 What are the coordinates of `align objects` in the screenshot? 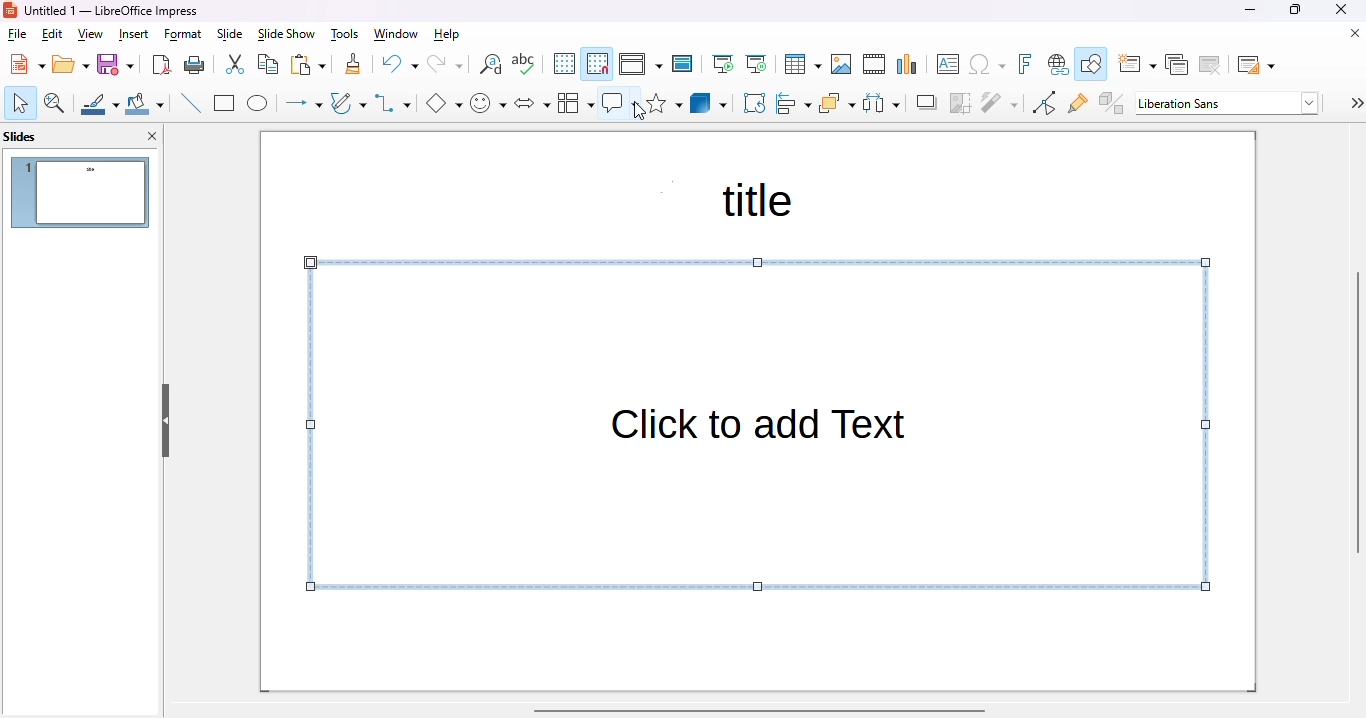 It's located at (794, 102).